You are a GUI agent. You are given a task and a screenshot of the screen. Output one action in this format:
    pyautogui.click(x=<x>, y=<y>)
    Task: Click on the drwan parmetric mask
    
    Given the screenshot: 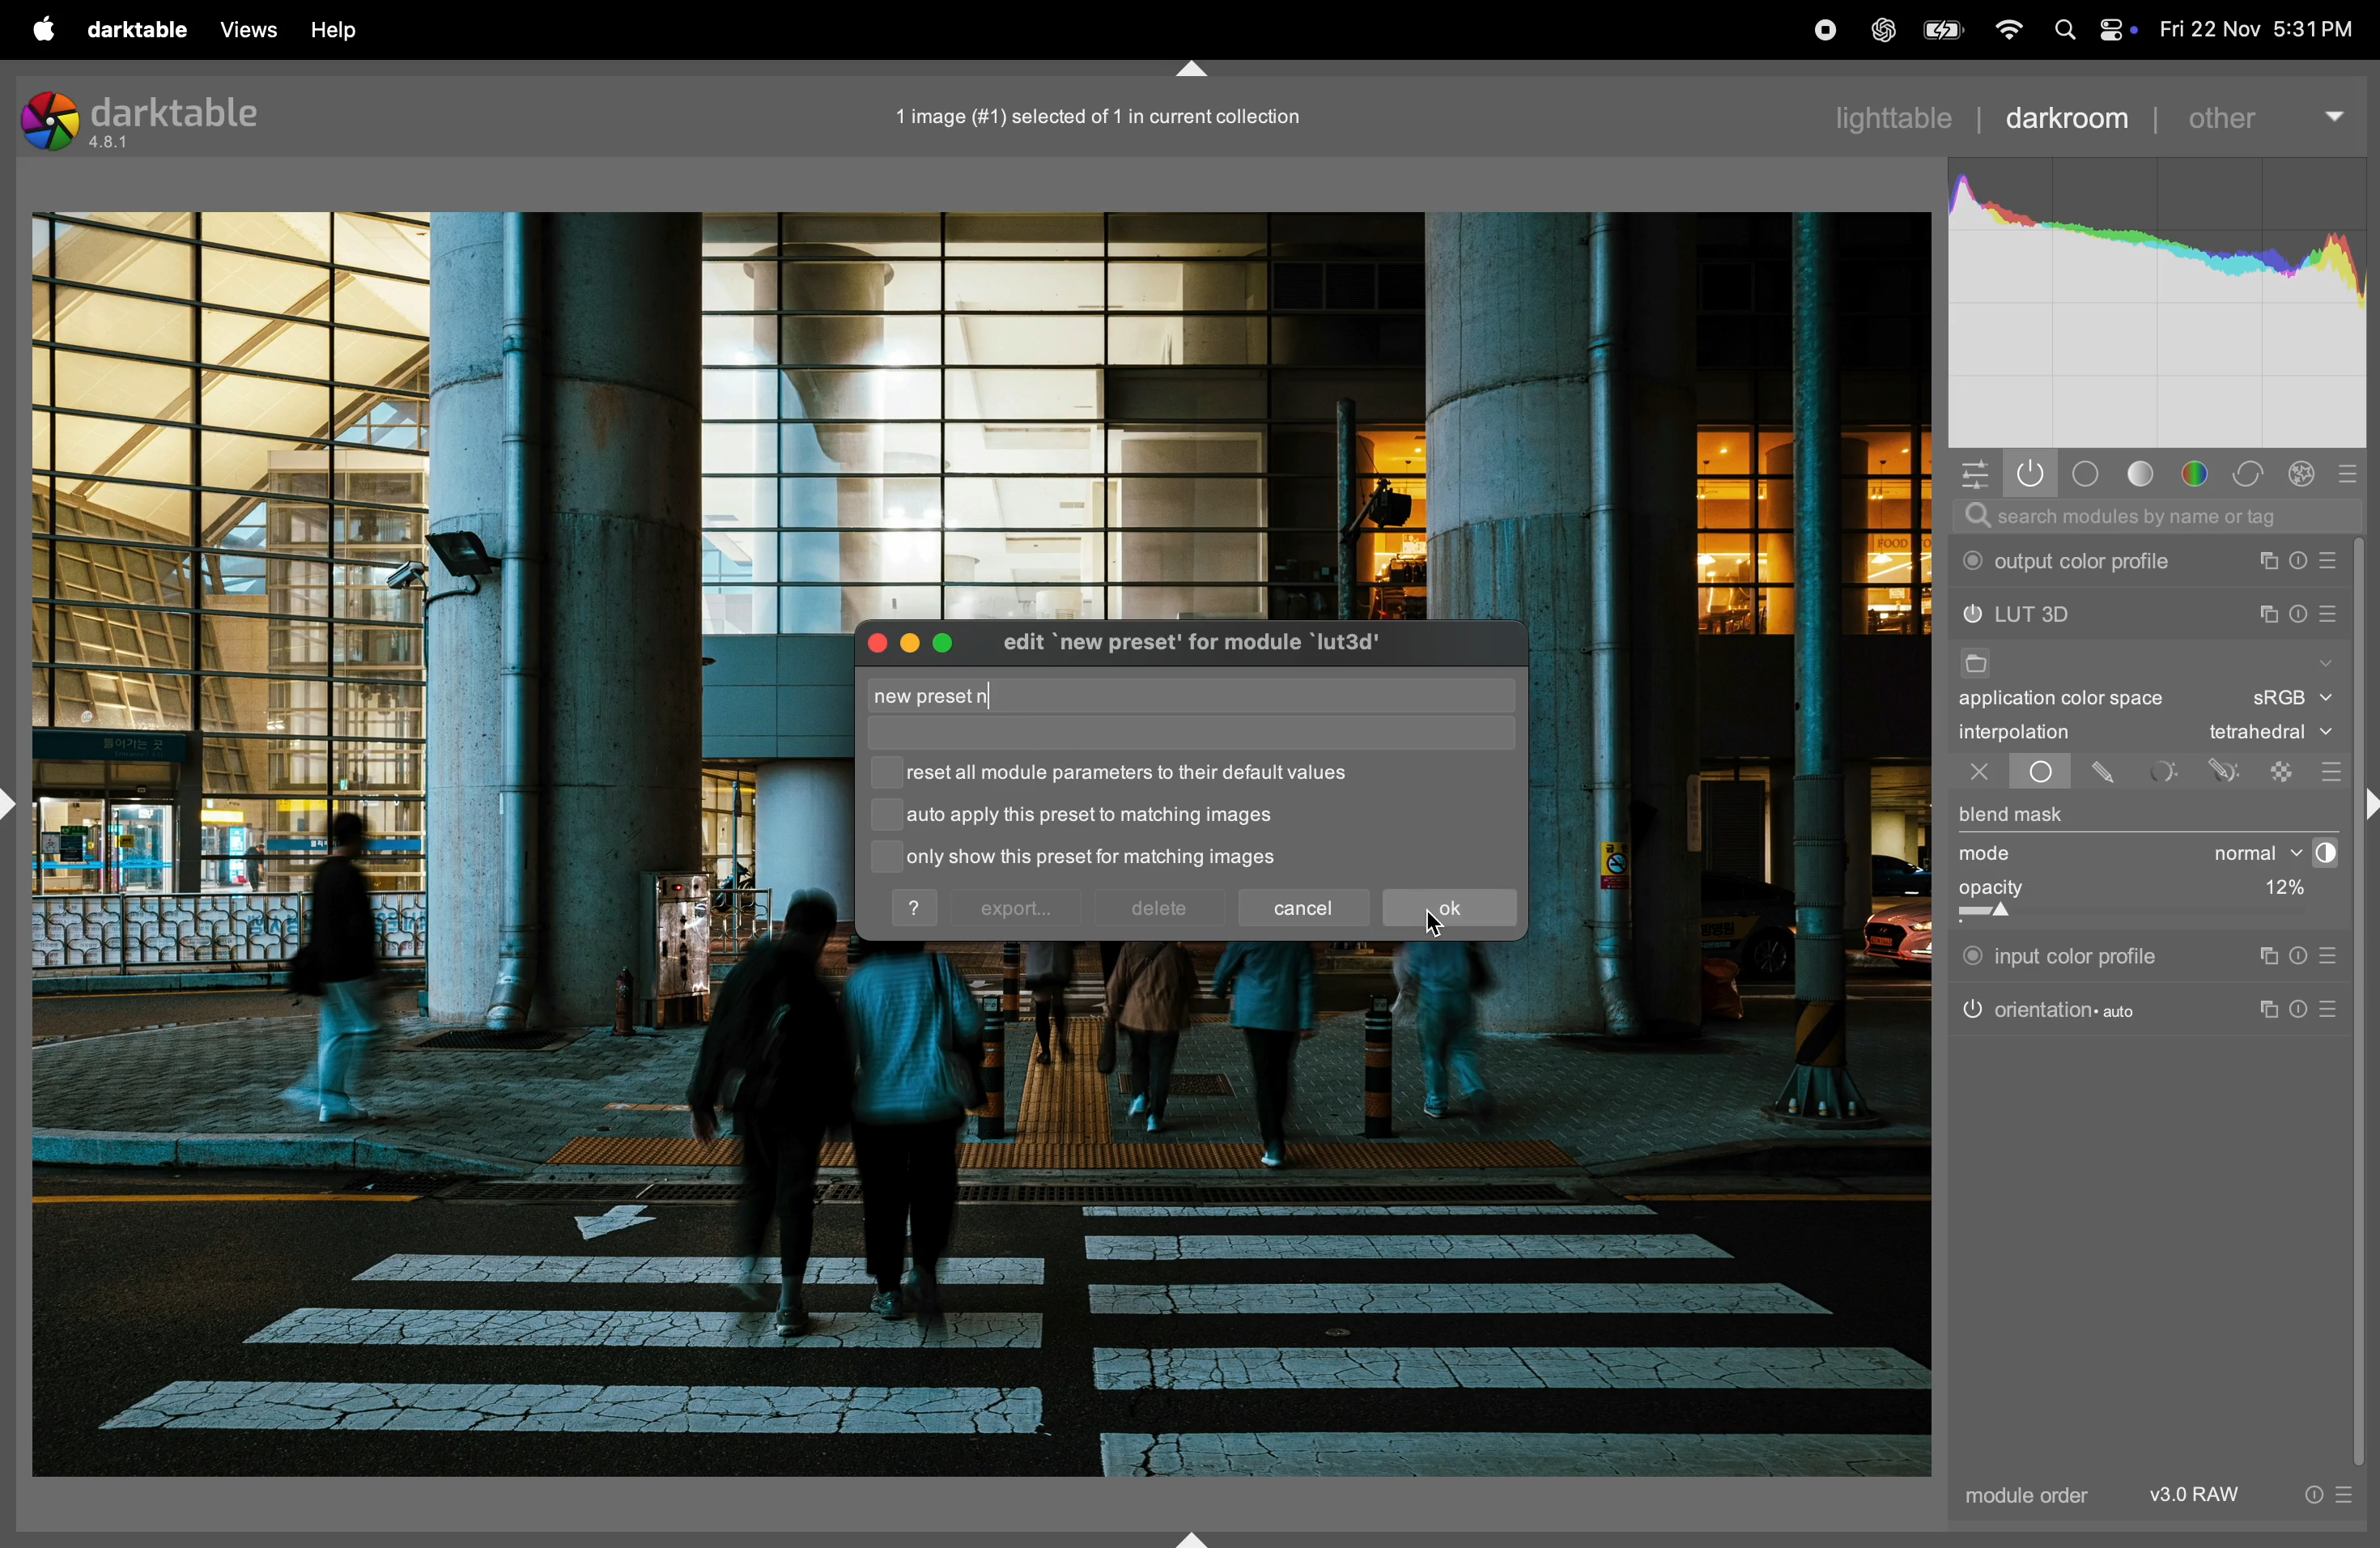 What is the action you would take?
    pyautogui.click(x=2229, y=768)
    